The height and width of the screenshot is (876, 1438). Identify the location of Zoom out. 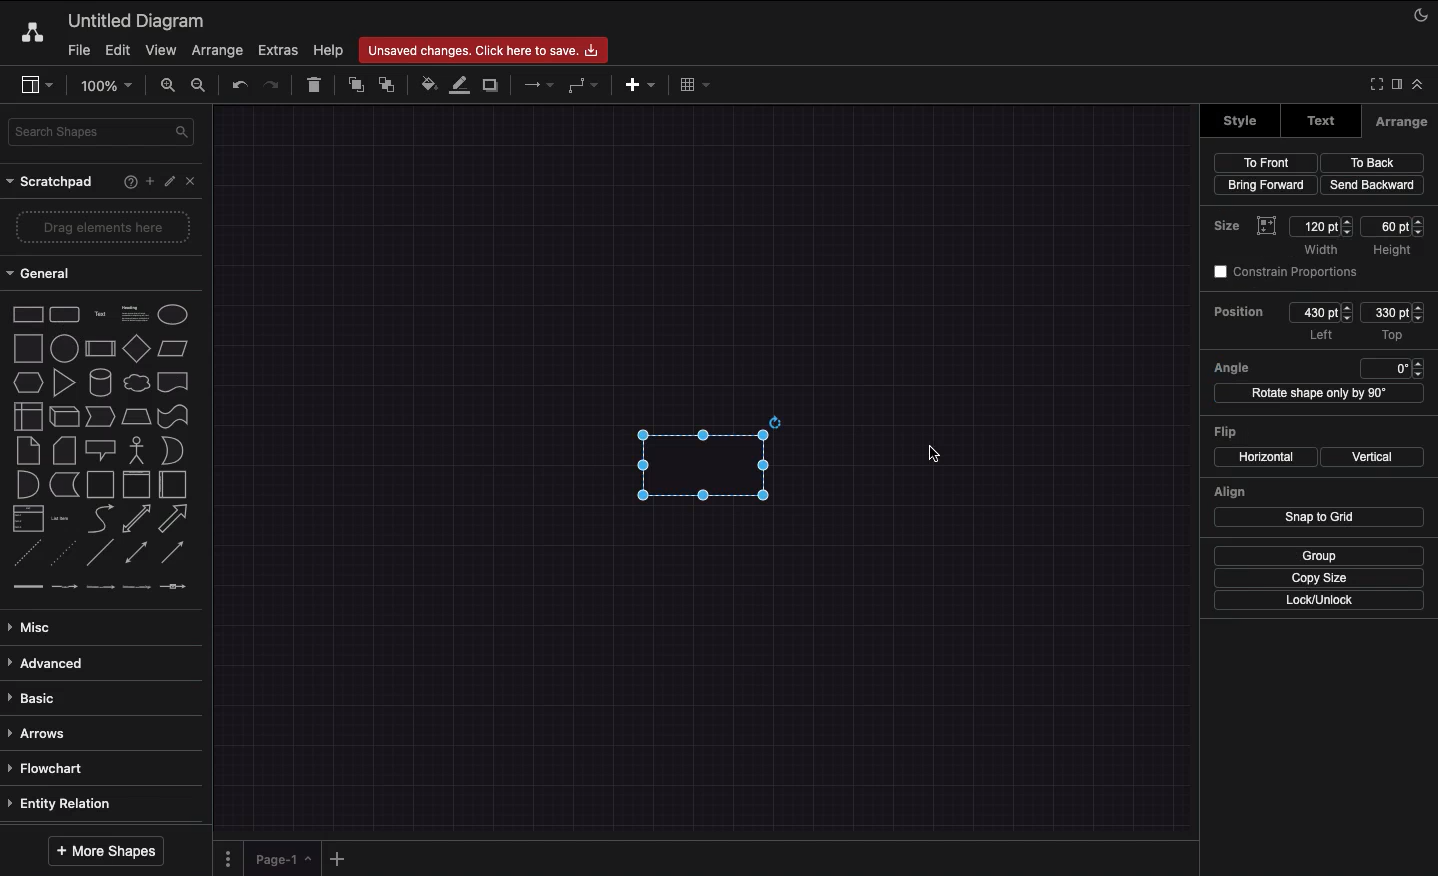
(200, 87).